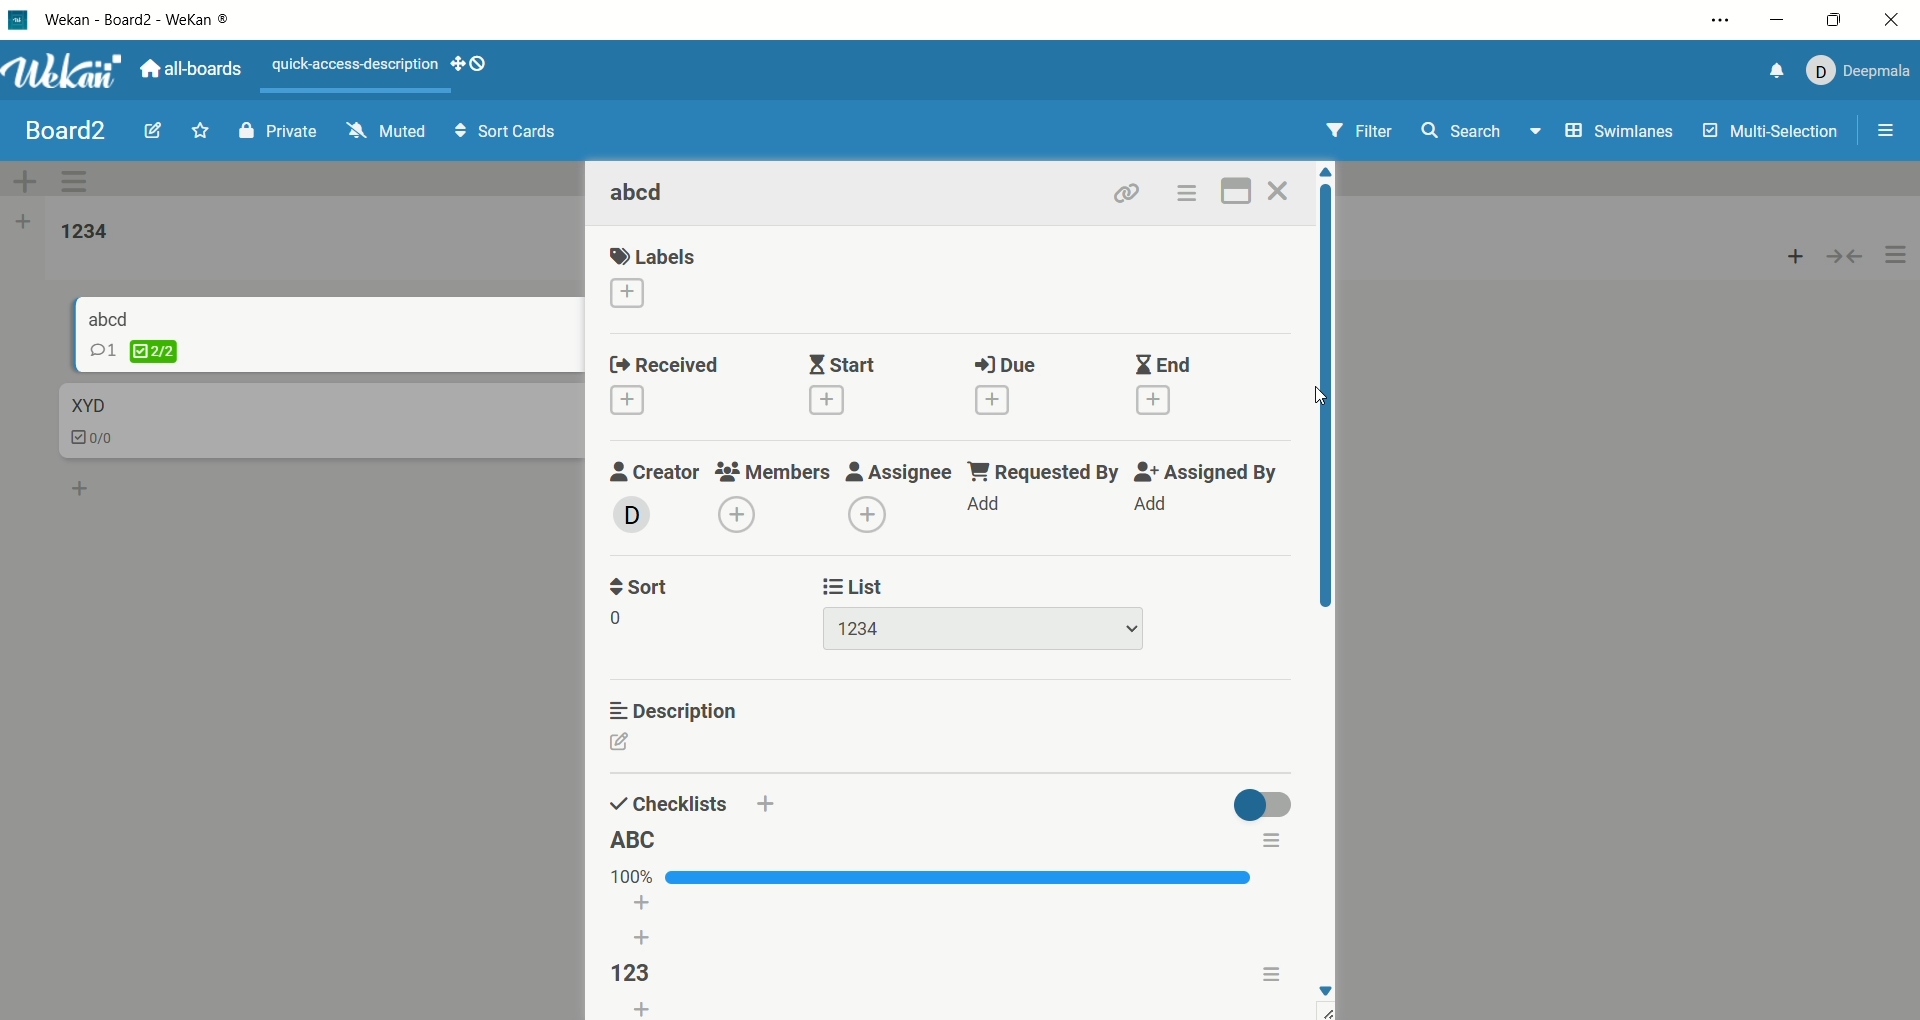 Image resolution: width=1920 pixels, height=1020 pixels. I want to click on wekan-wekan, so click(137, 21).